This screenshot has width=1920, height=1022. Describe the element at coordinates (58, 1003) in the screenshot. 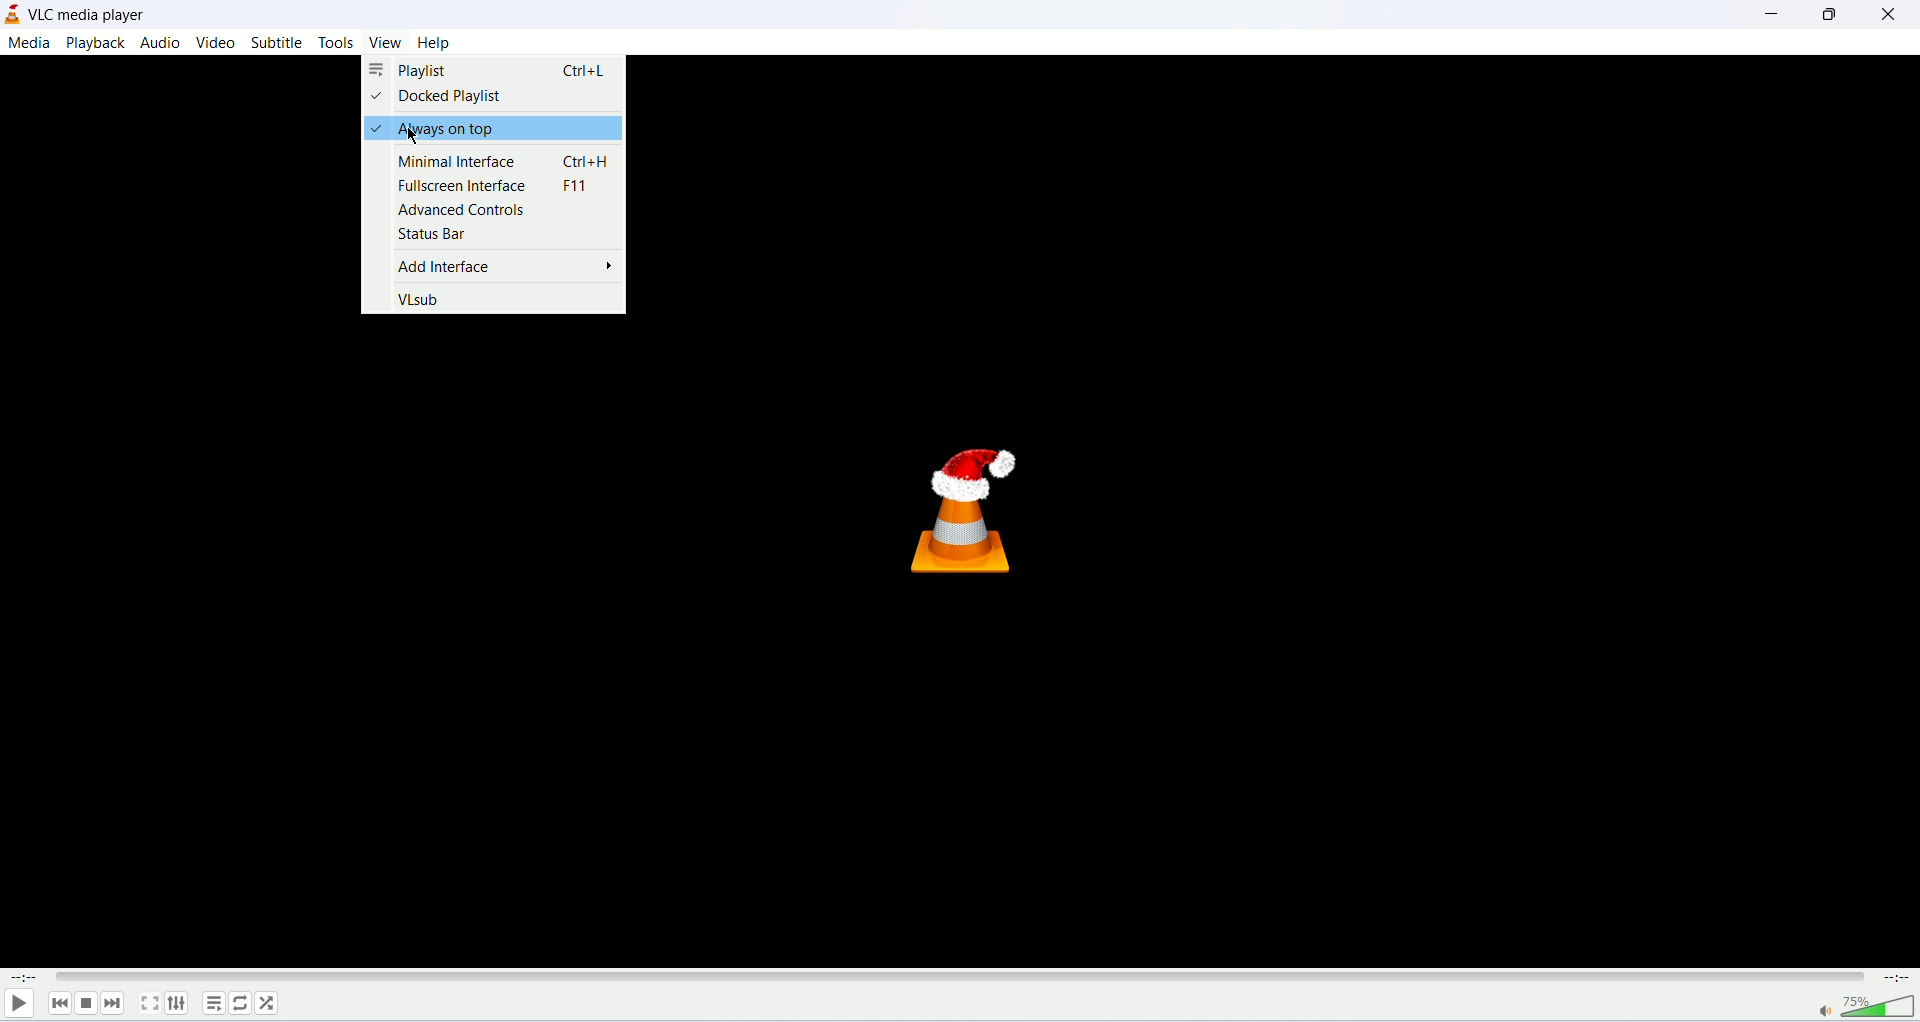

I see `Previous` at that location.